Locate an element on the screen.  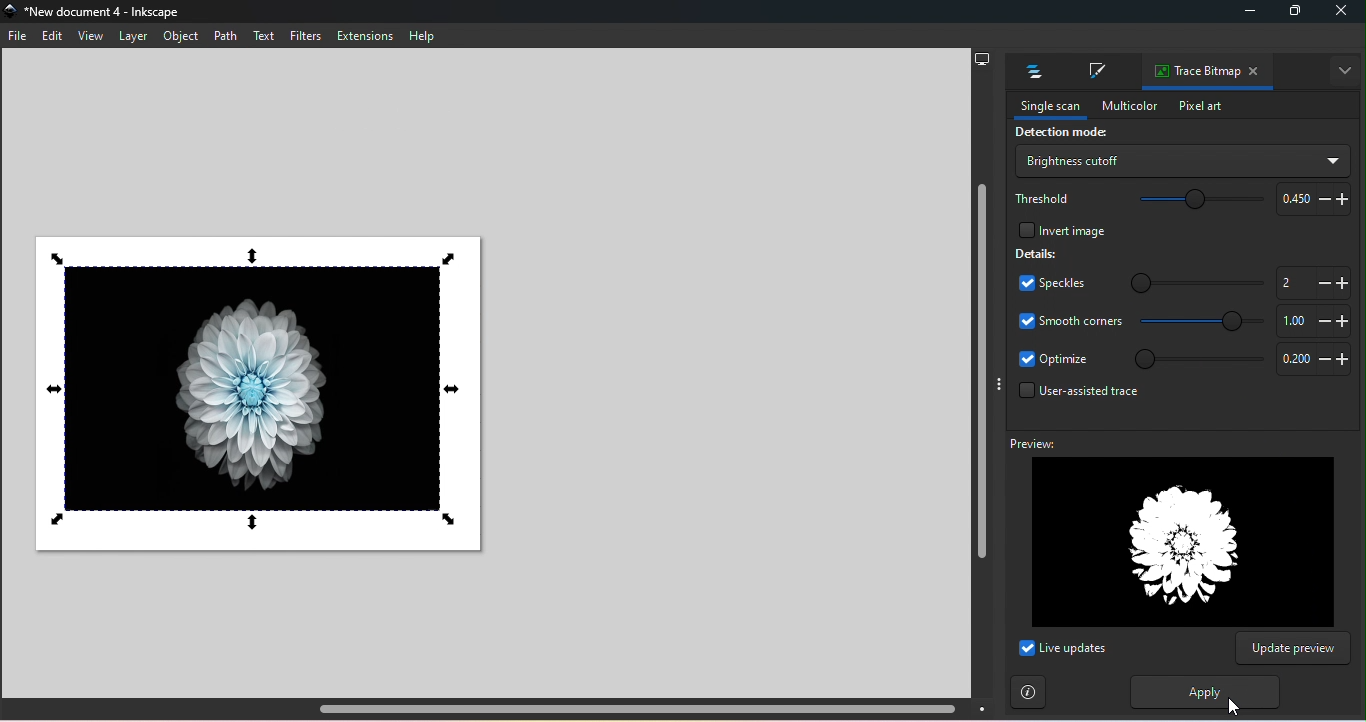
Increase or decrease smooth corners is located at coordinates (1311, 321).